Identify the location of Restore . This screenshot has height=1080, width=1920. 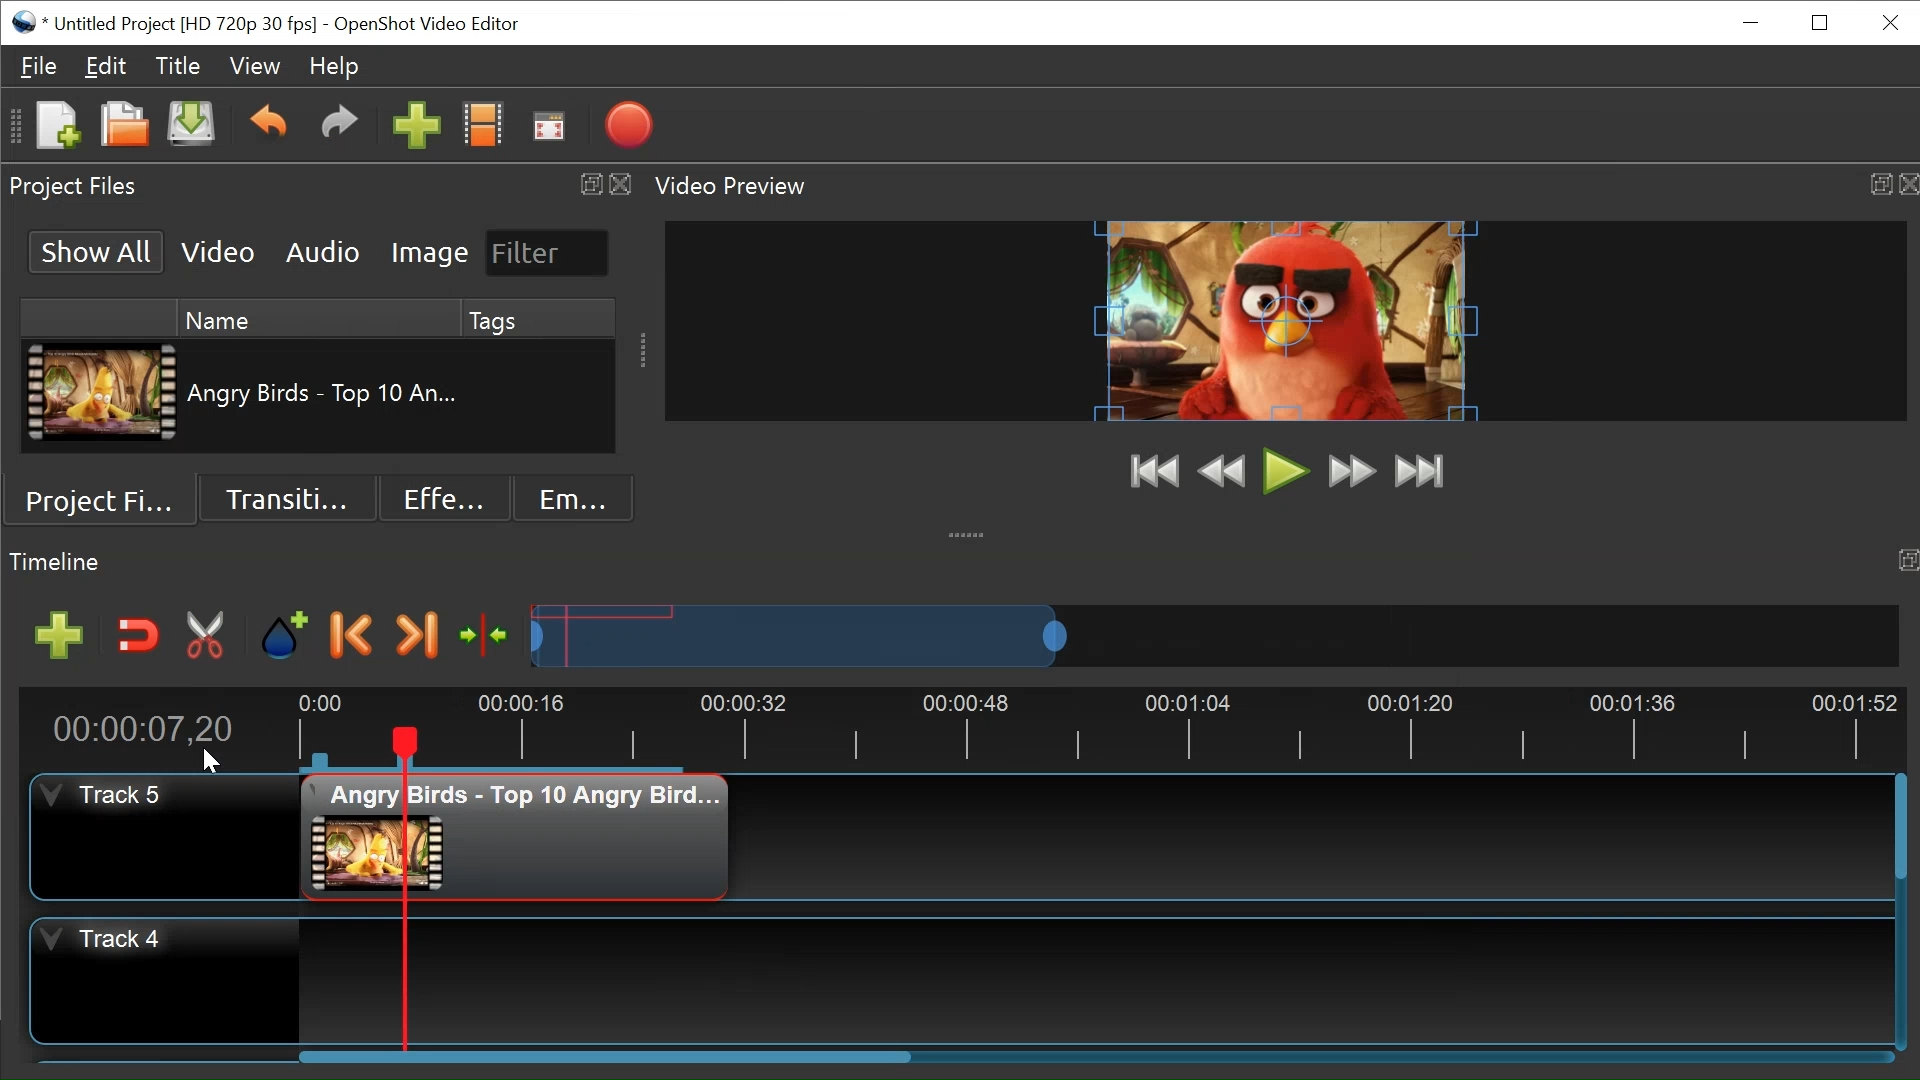
(1820, 24).